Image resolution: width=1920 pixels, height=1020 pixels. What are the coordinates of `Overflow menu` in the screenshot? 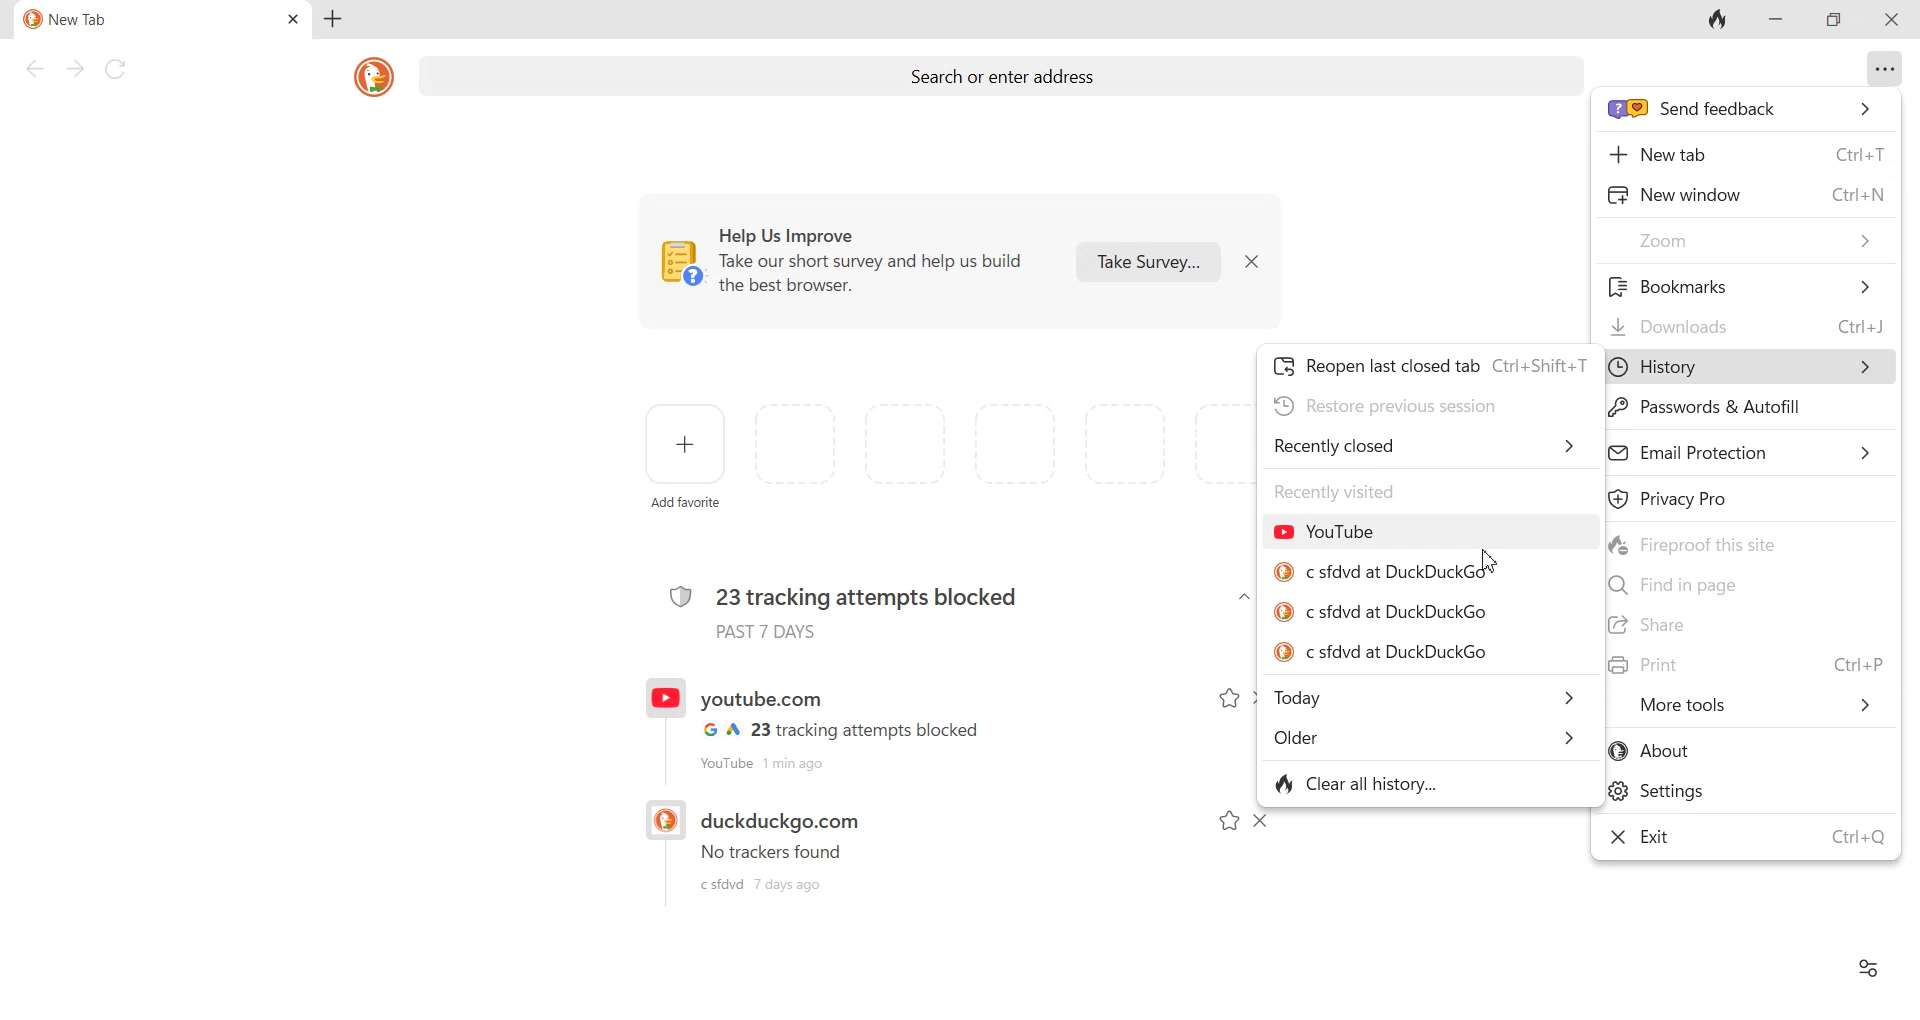 It's located at (1886, 68).